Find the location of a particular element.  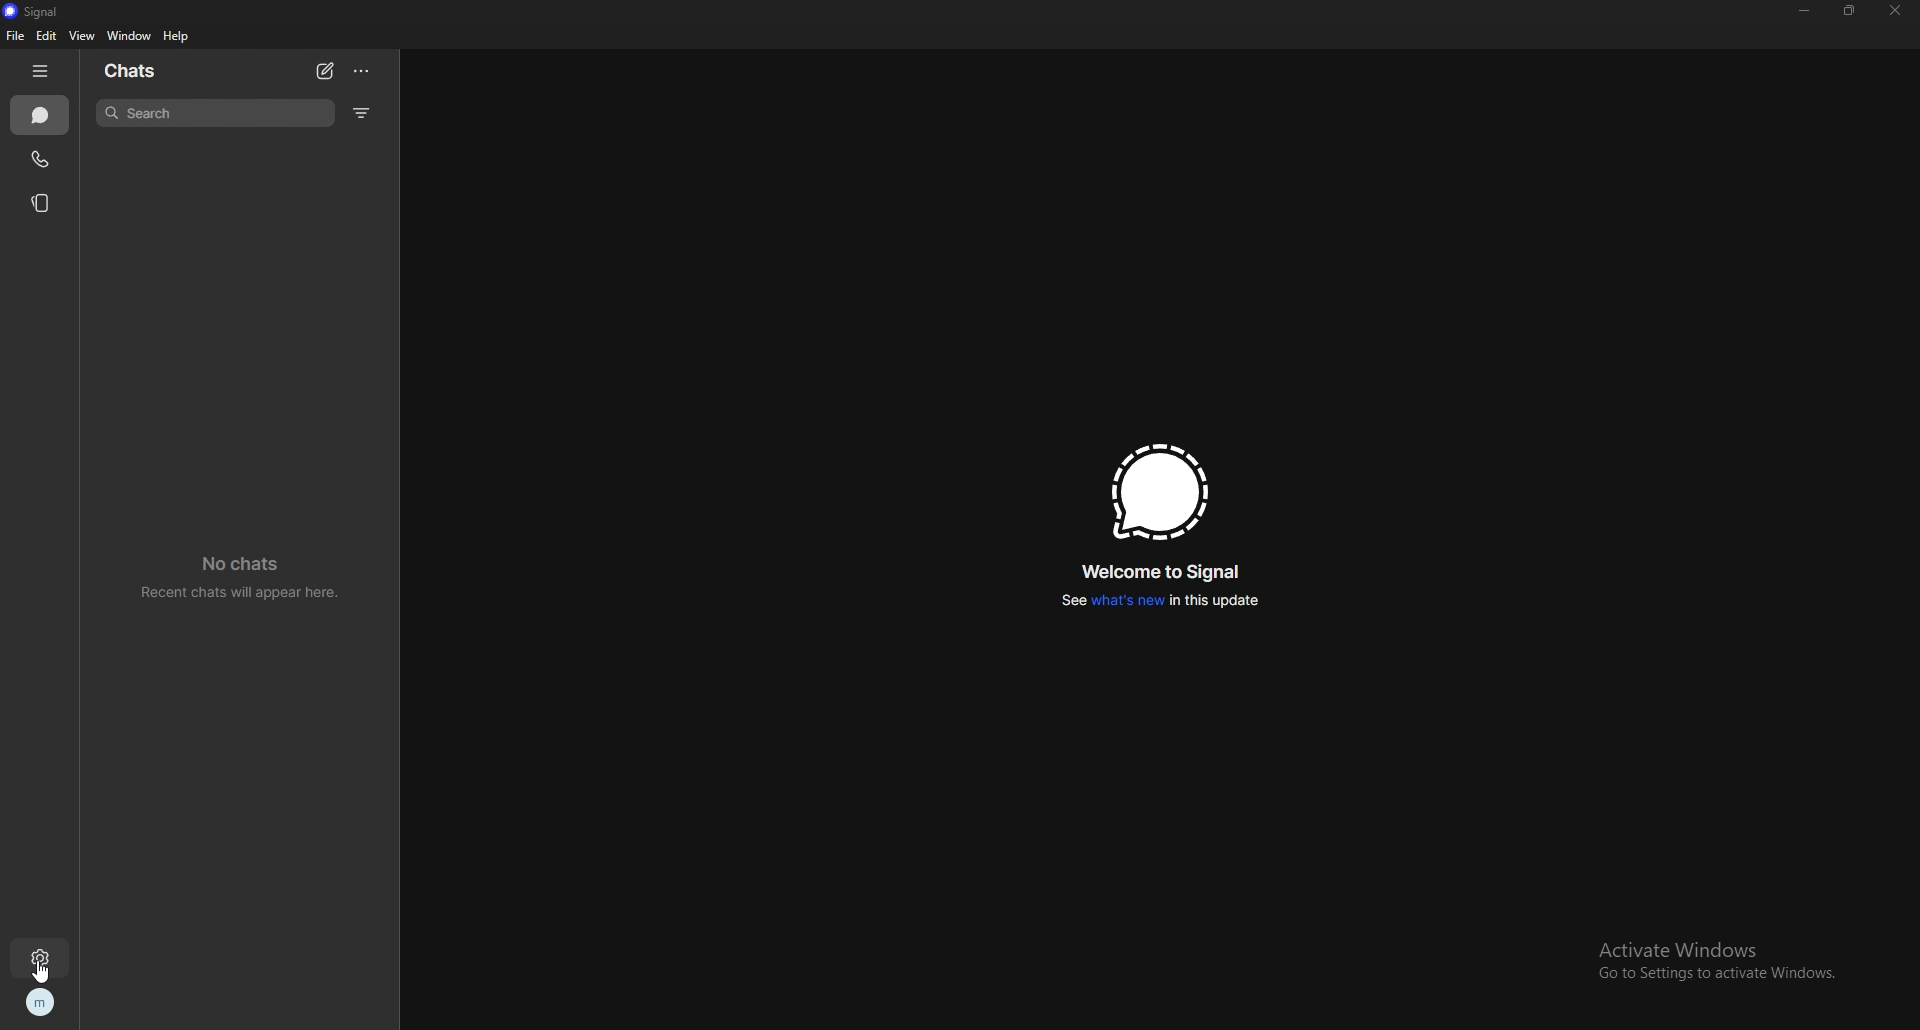

recent chats will appear here is located at coordinates (243, 574).